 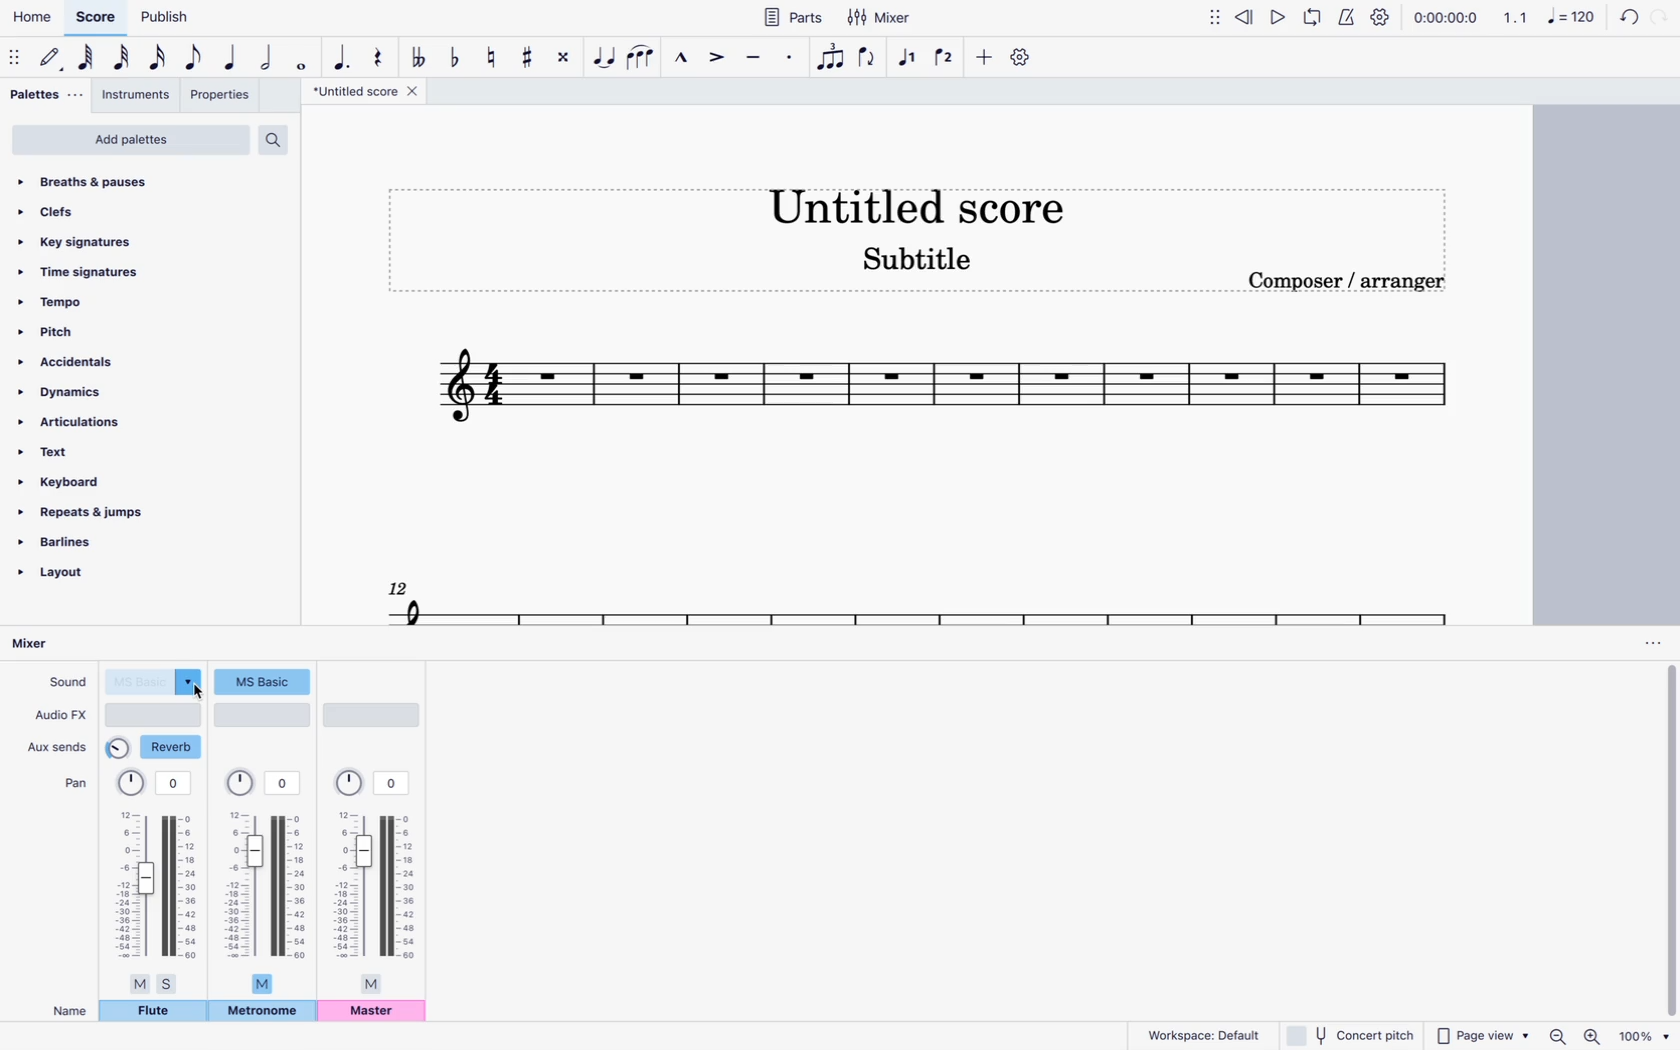 I want to click on toggle natural, so click(x=489, y=56).